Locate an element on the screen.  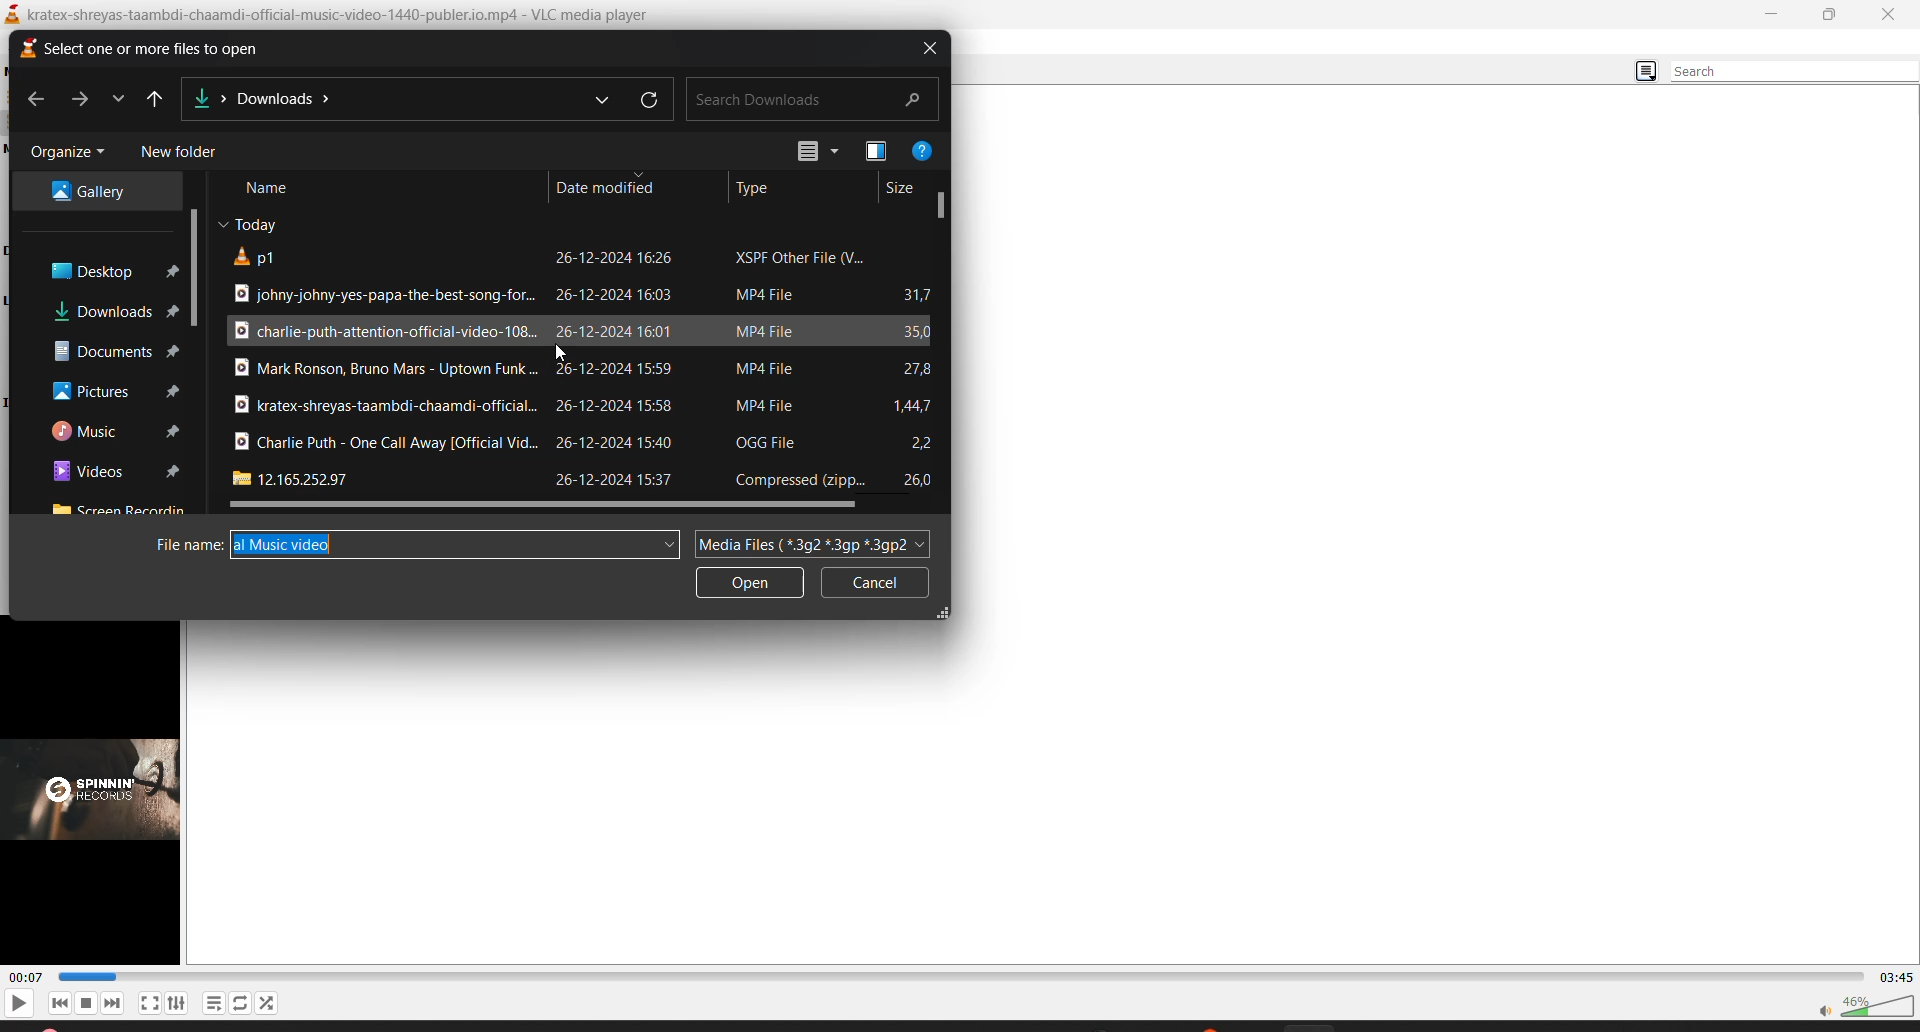
next is located at coordinates (113, 1002).